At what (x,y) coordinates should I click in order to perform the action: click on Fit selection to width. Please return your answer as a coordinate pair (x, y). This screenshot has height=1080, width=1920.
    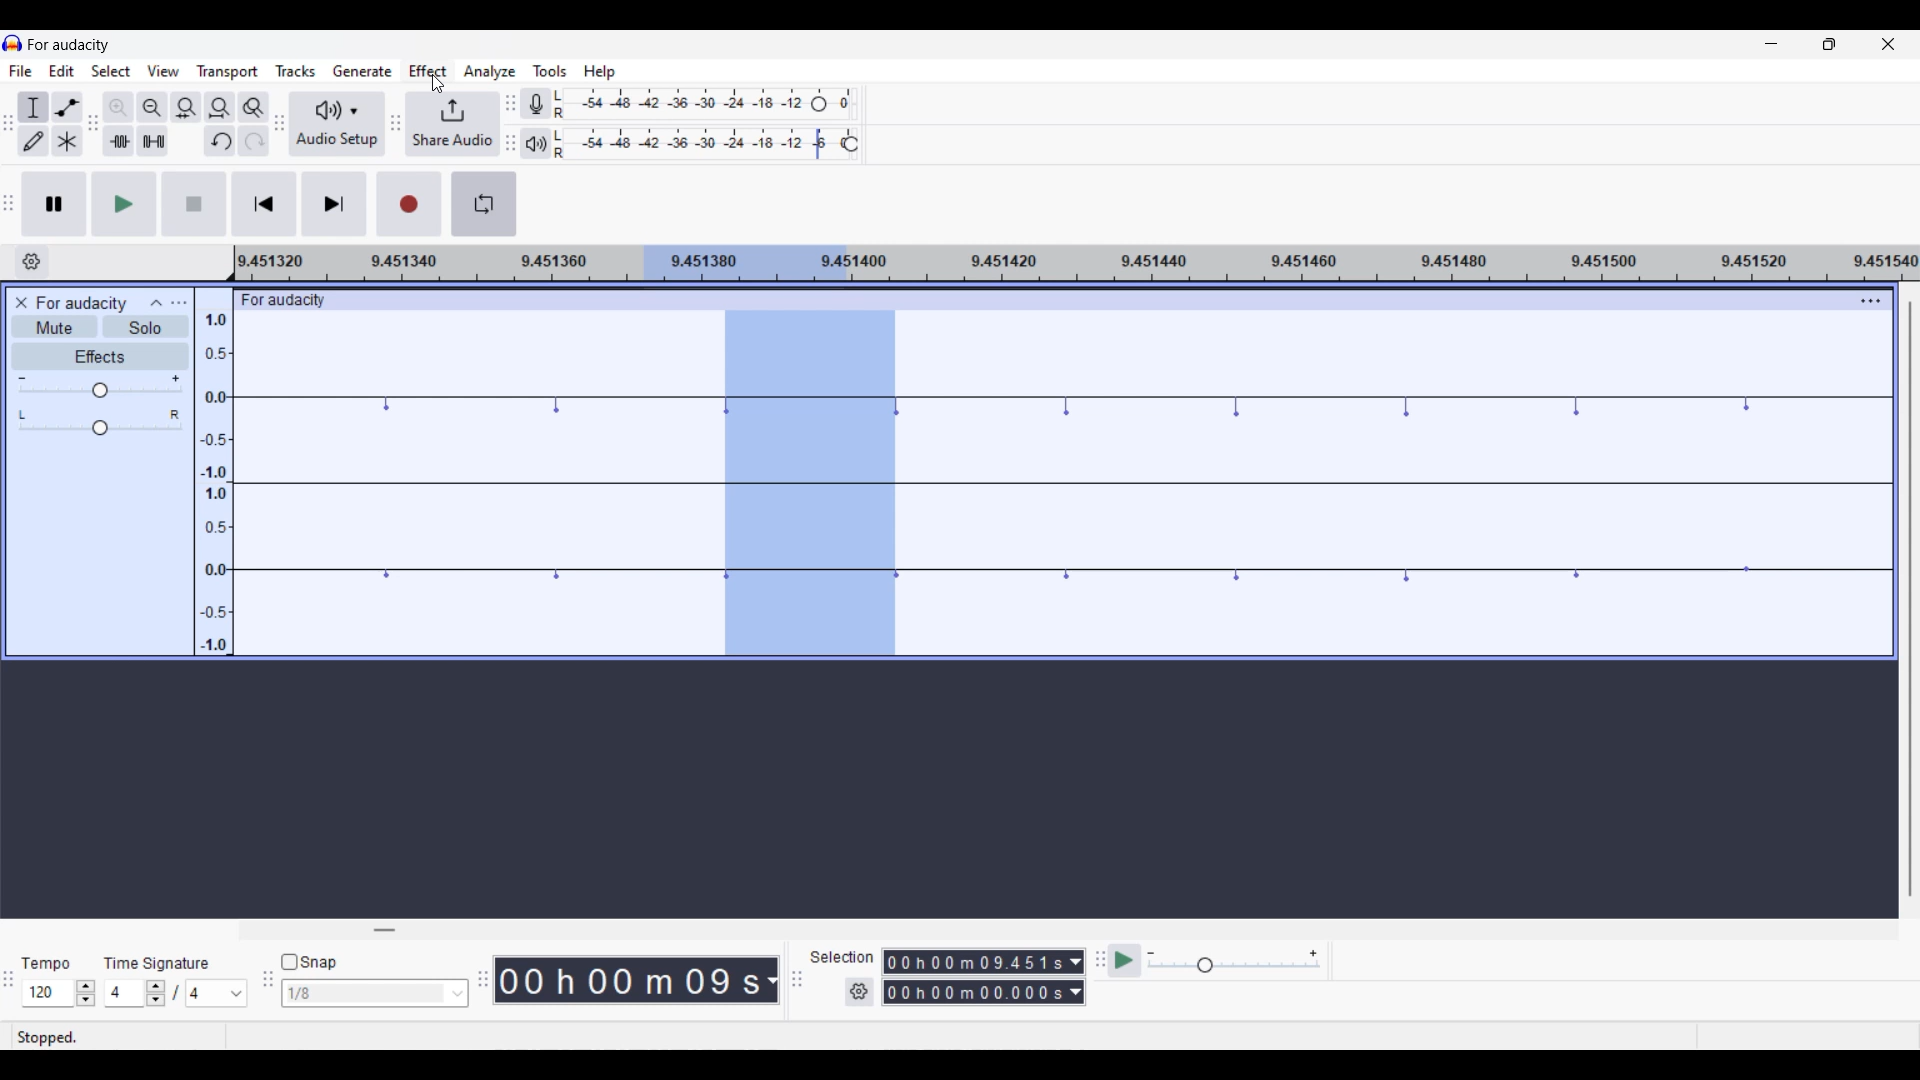
    Looking at the image, I should click on (187, 107).